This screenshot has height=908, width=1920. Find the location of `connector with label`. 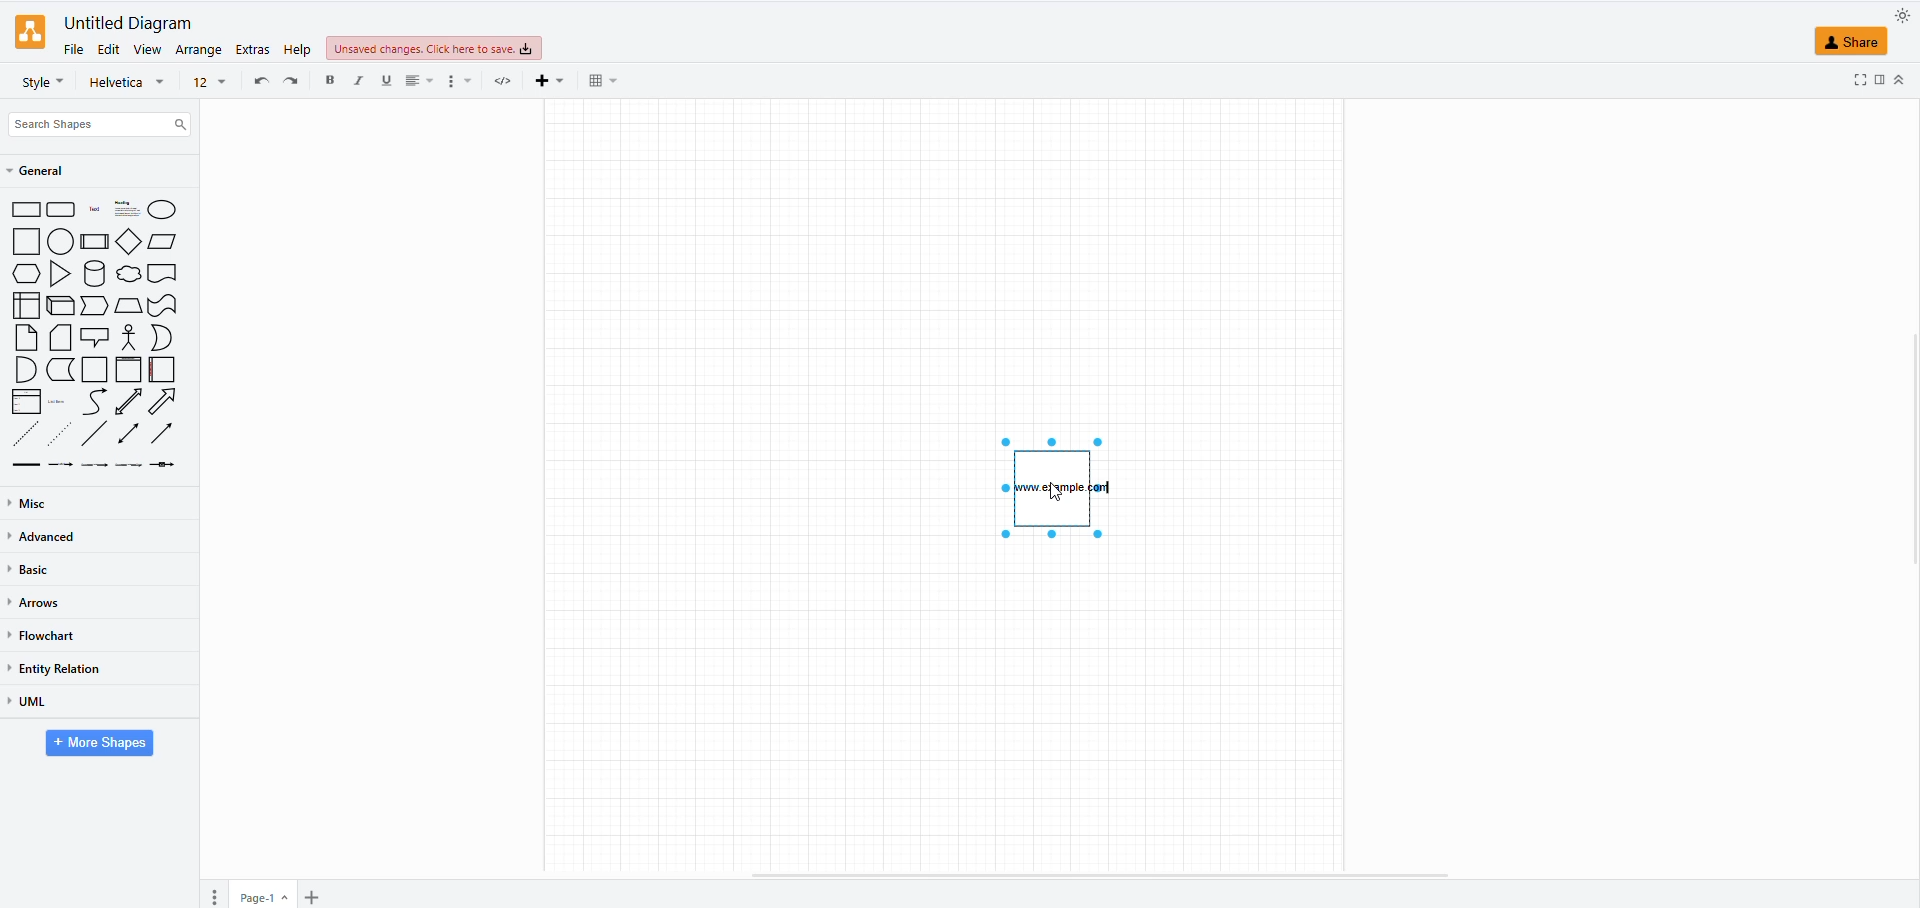

connector with label is located at coordinates (63, 467).